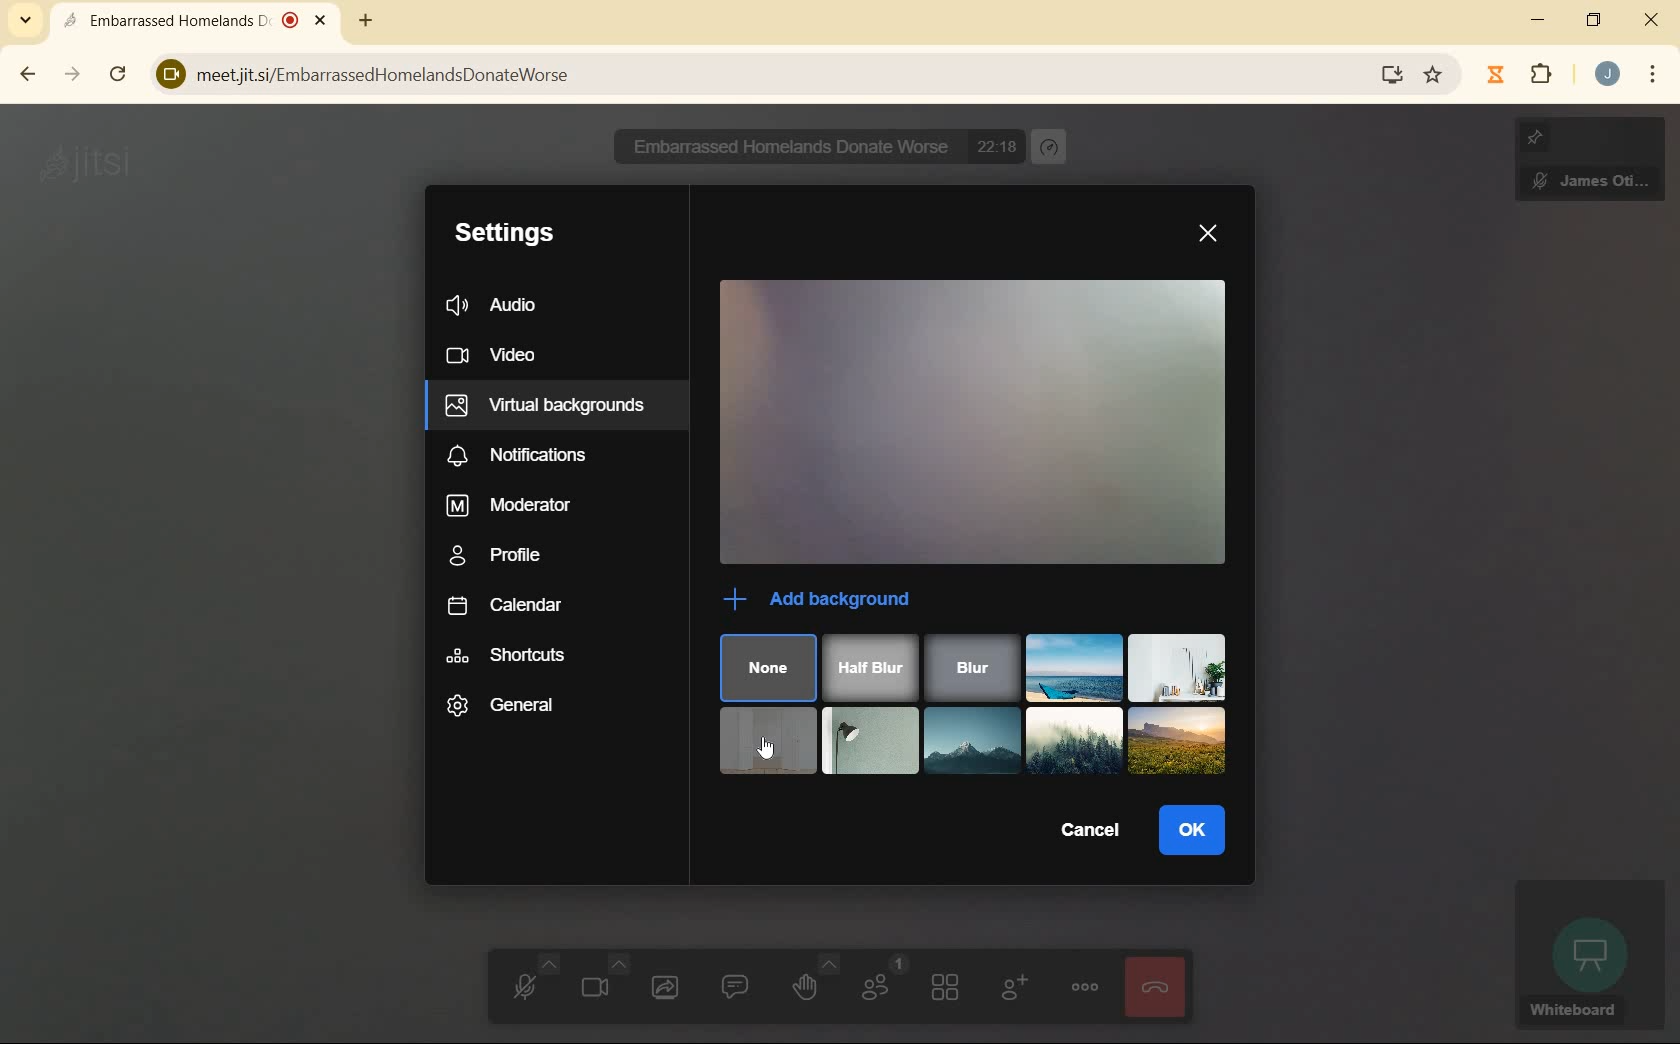 The height and width of the screenshot is (1044, 1680). I want to click on settings, so click(501, 235).